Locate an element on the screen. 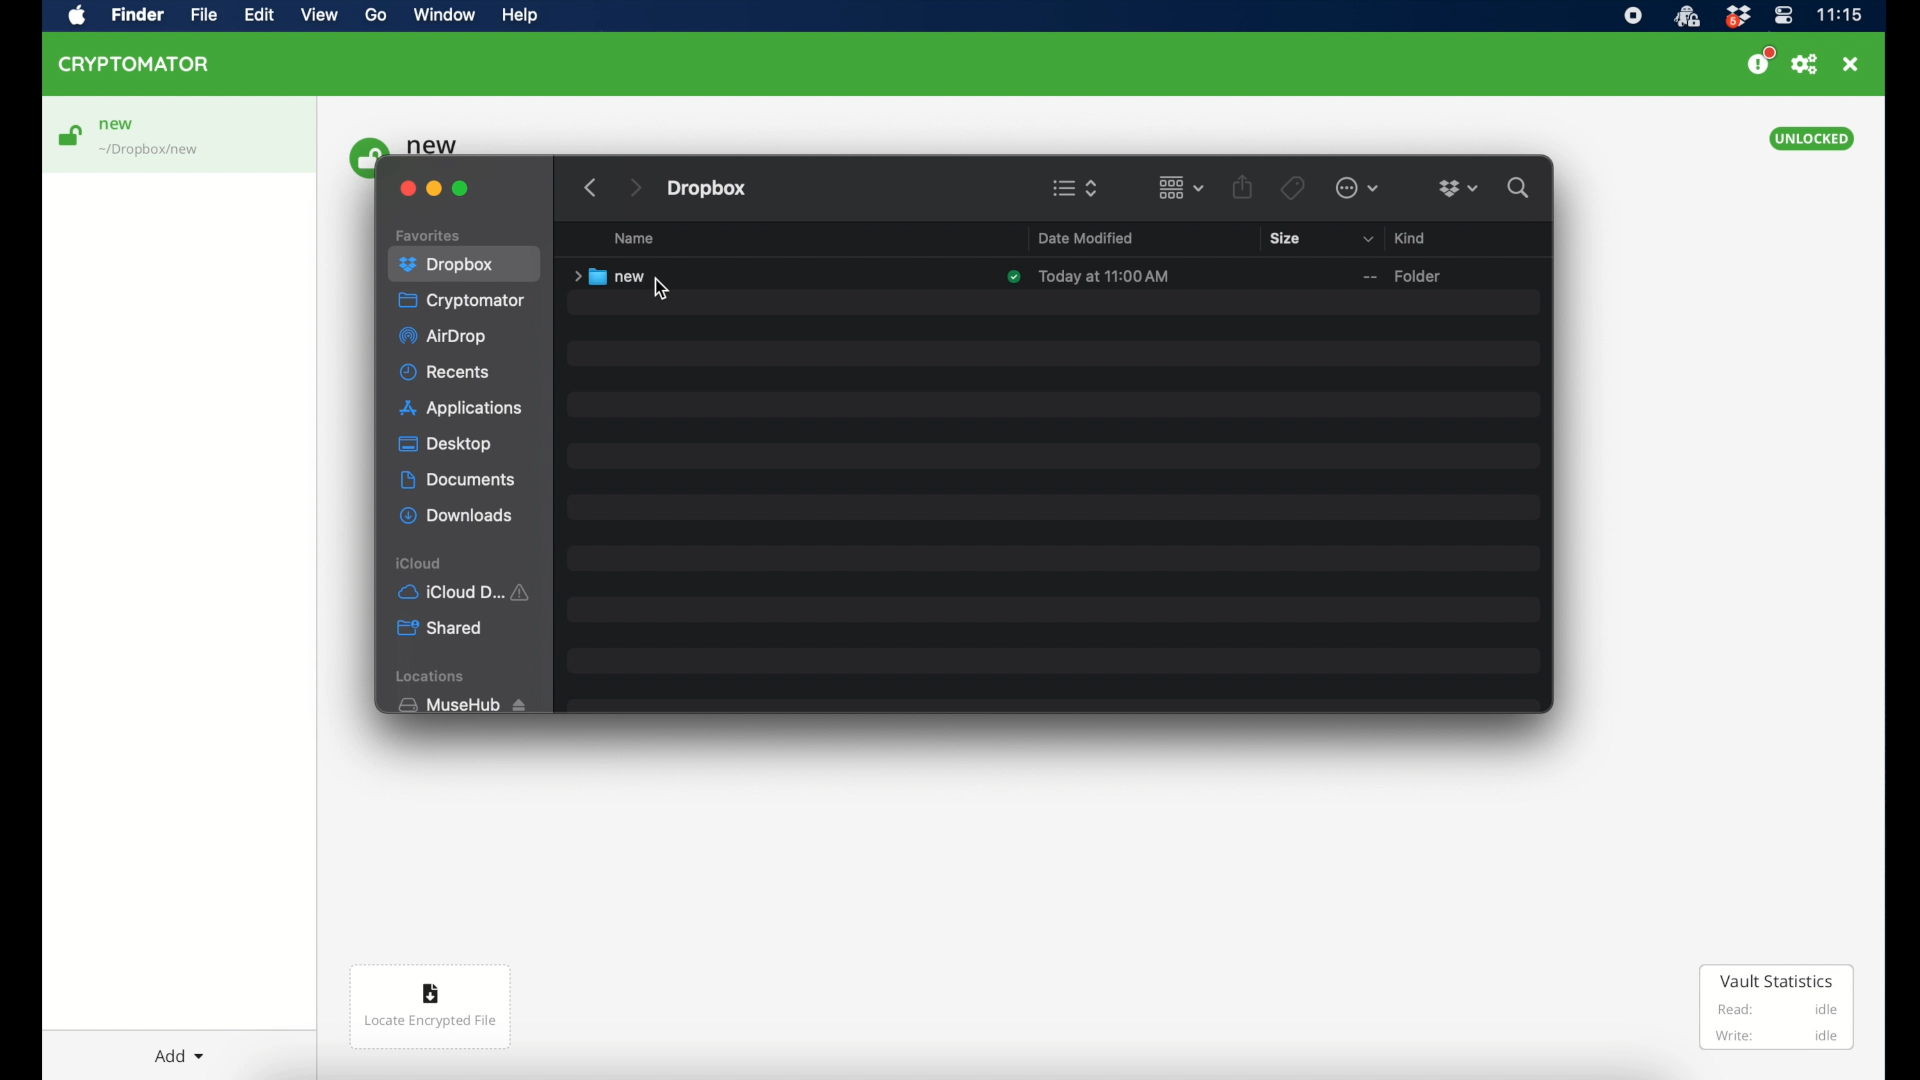  muse hub is located at coordinates (461, 705).